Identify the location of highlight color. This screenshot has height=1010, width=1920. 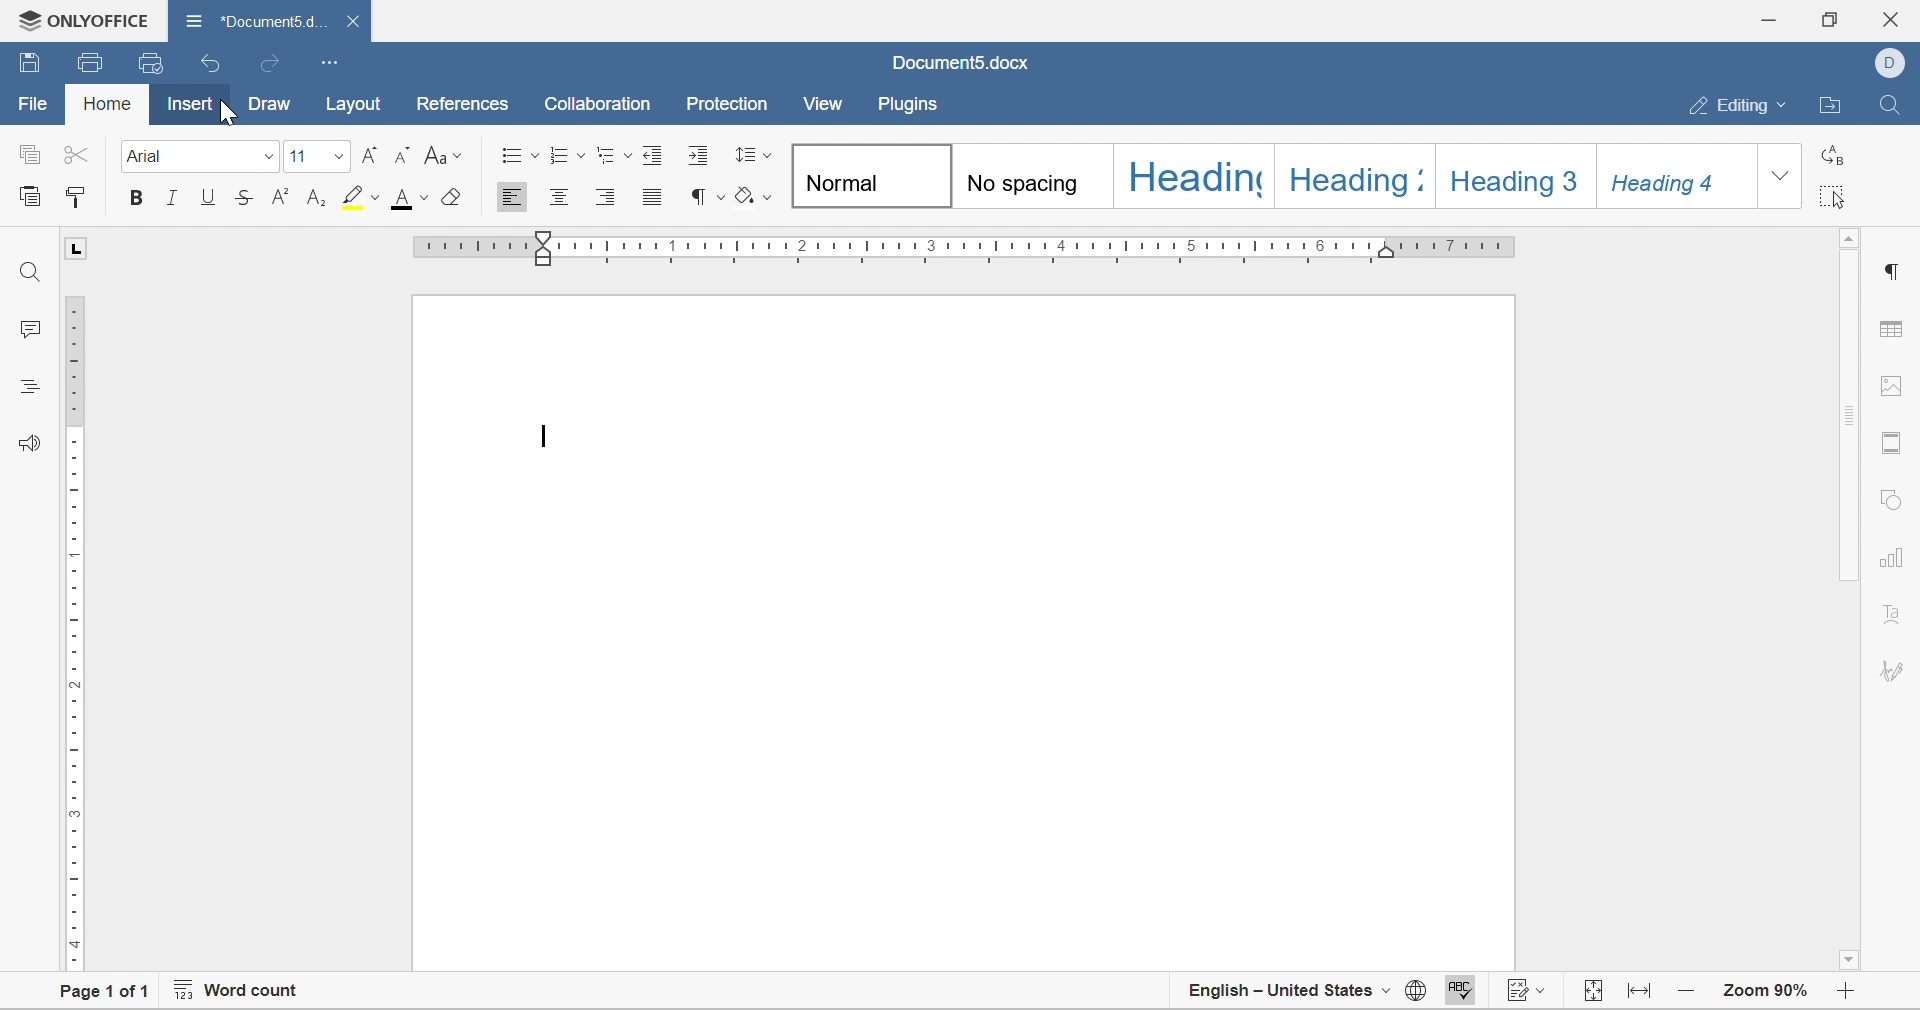
(359, 196).